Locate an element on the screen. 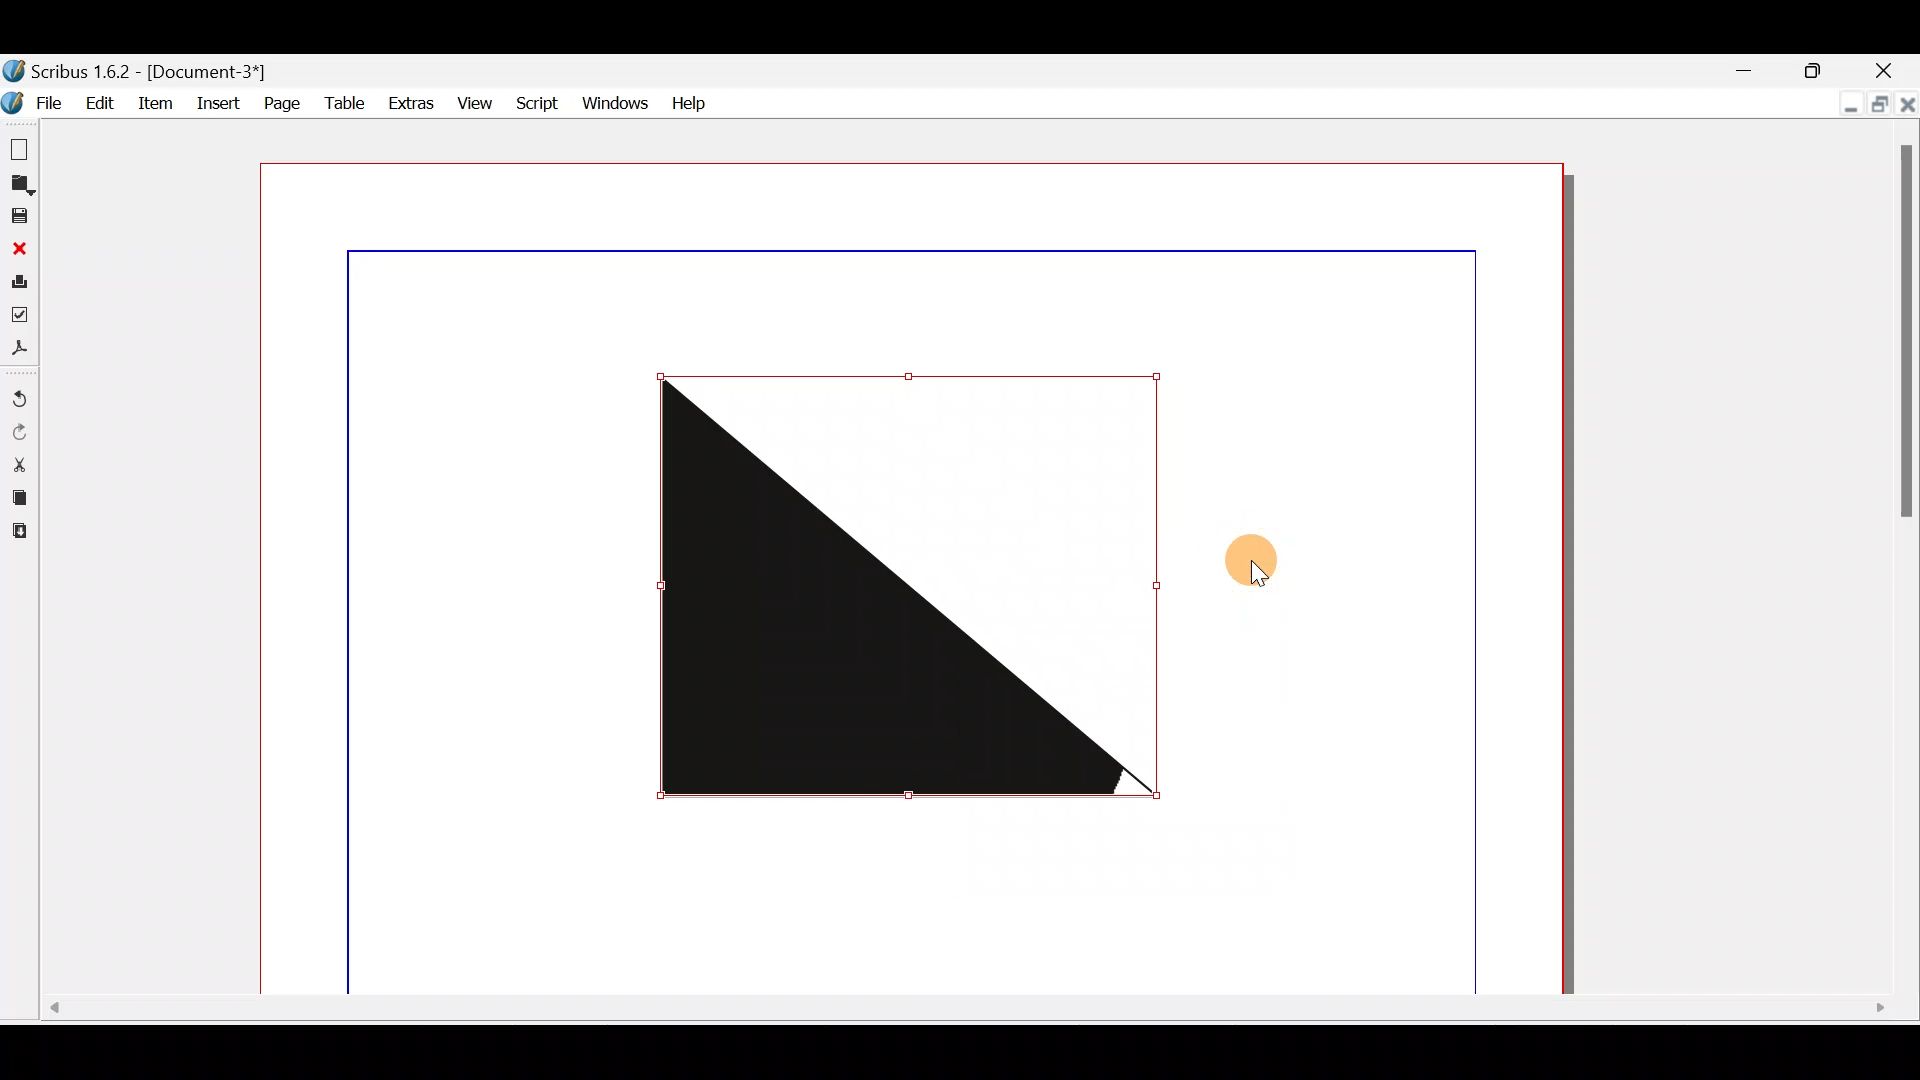 The height and width of the screenshot is (1080, 1920). View is located at coordinates (472, 99).